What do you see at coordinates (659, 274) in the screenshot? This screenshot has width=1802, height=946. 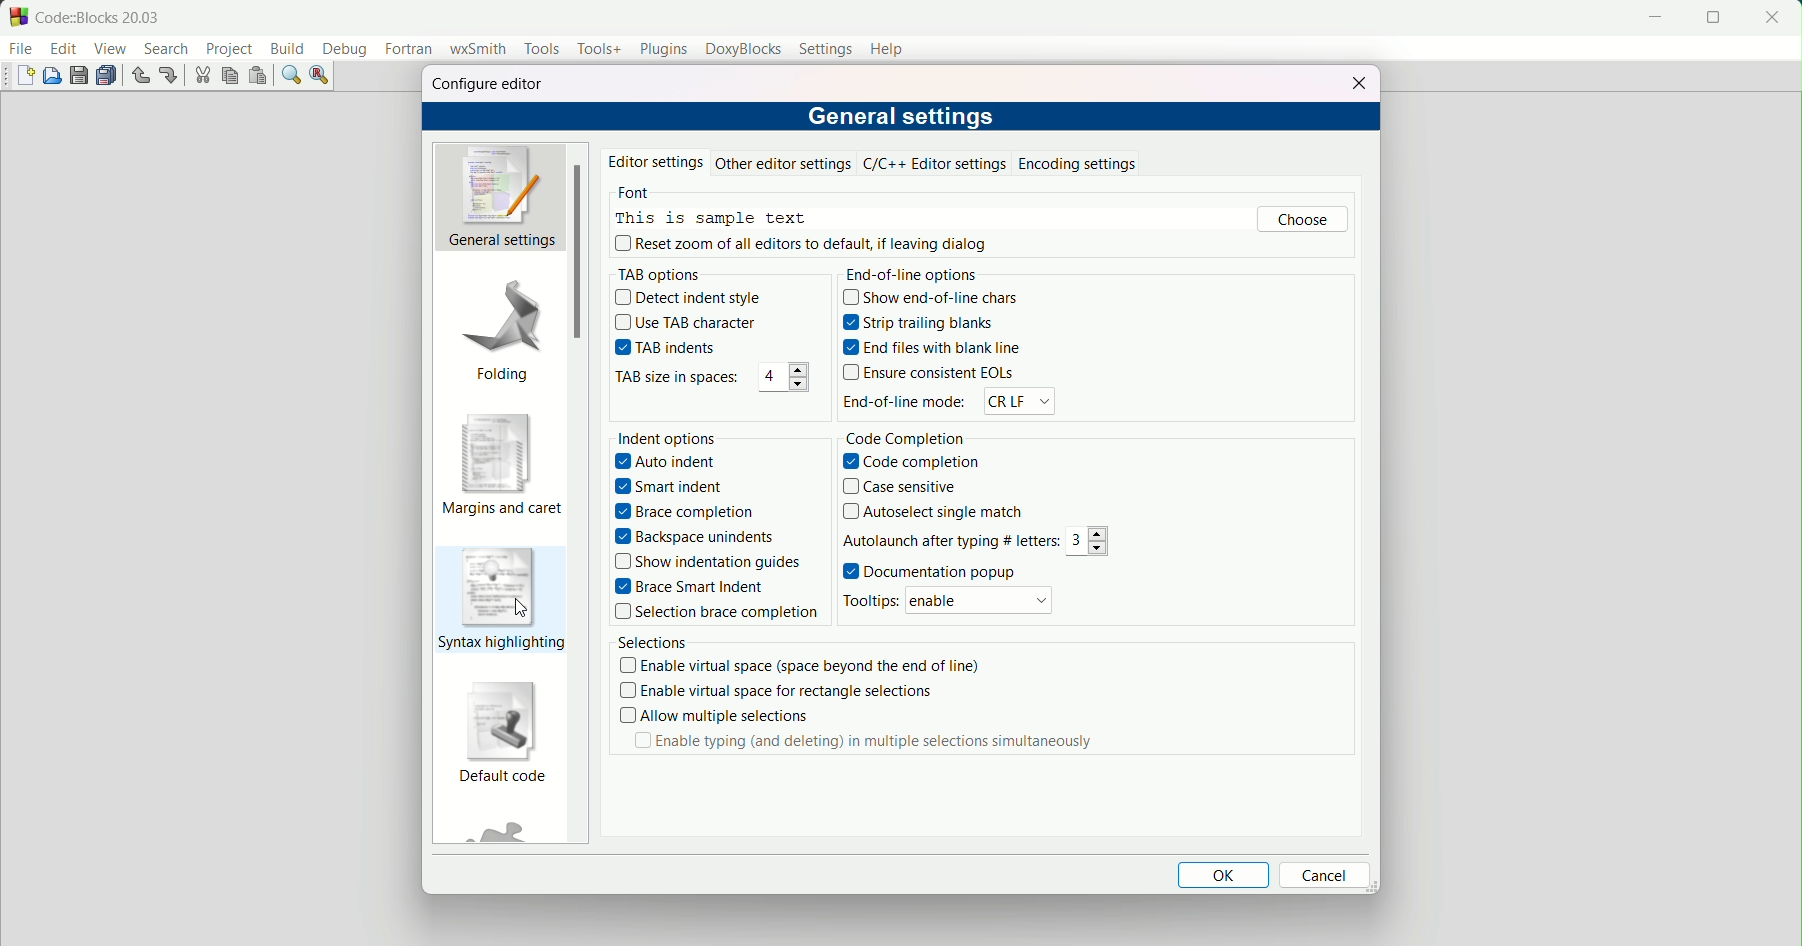 I see `tab options` at bounding box center [659, 274].